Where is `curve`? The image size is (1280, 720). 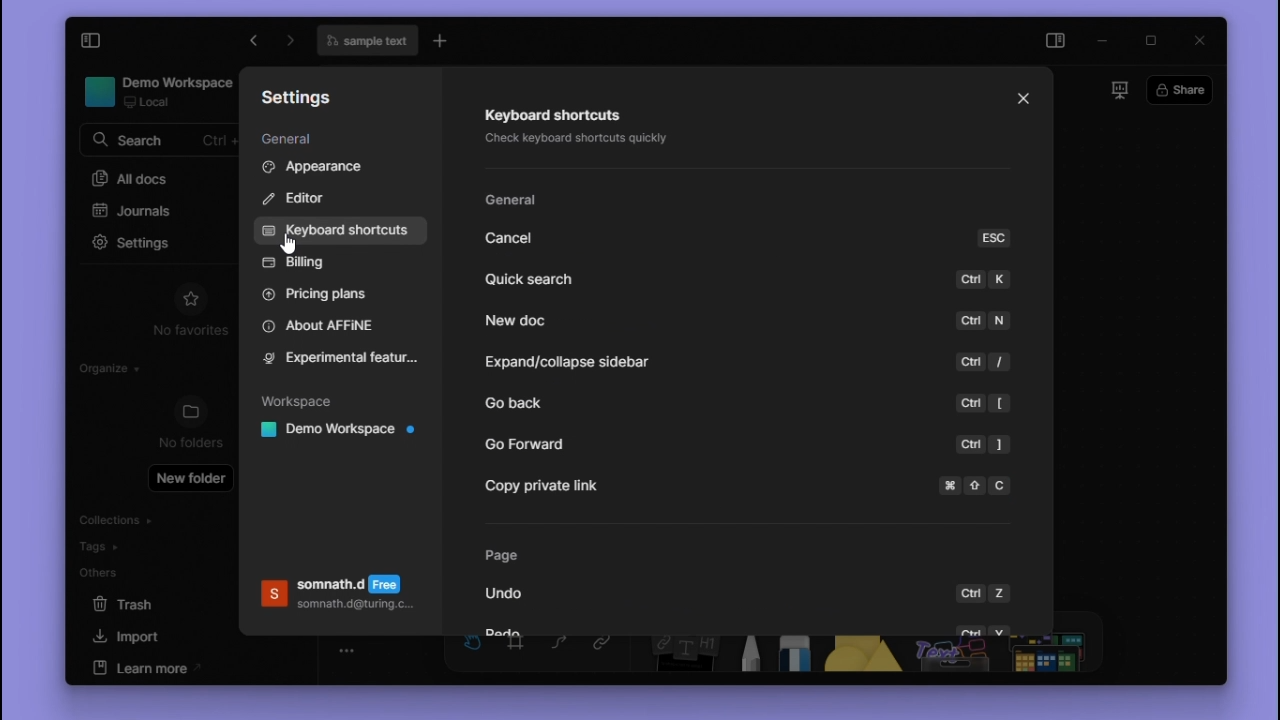 curve is located at coordinates (563, 653).